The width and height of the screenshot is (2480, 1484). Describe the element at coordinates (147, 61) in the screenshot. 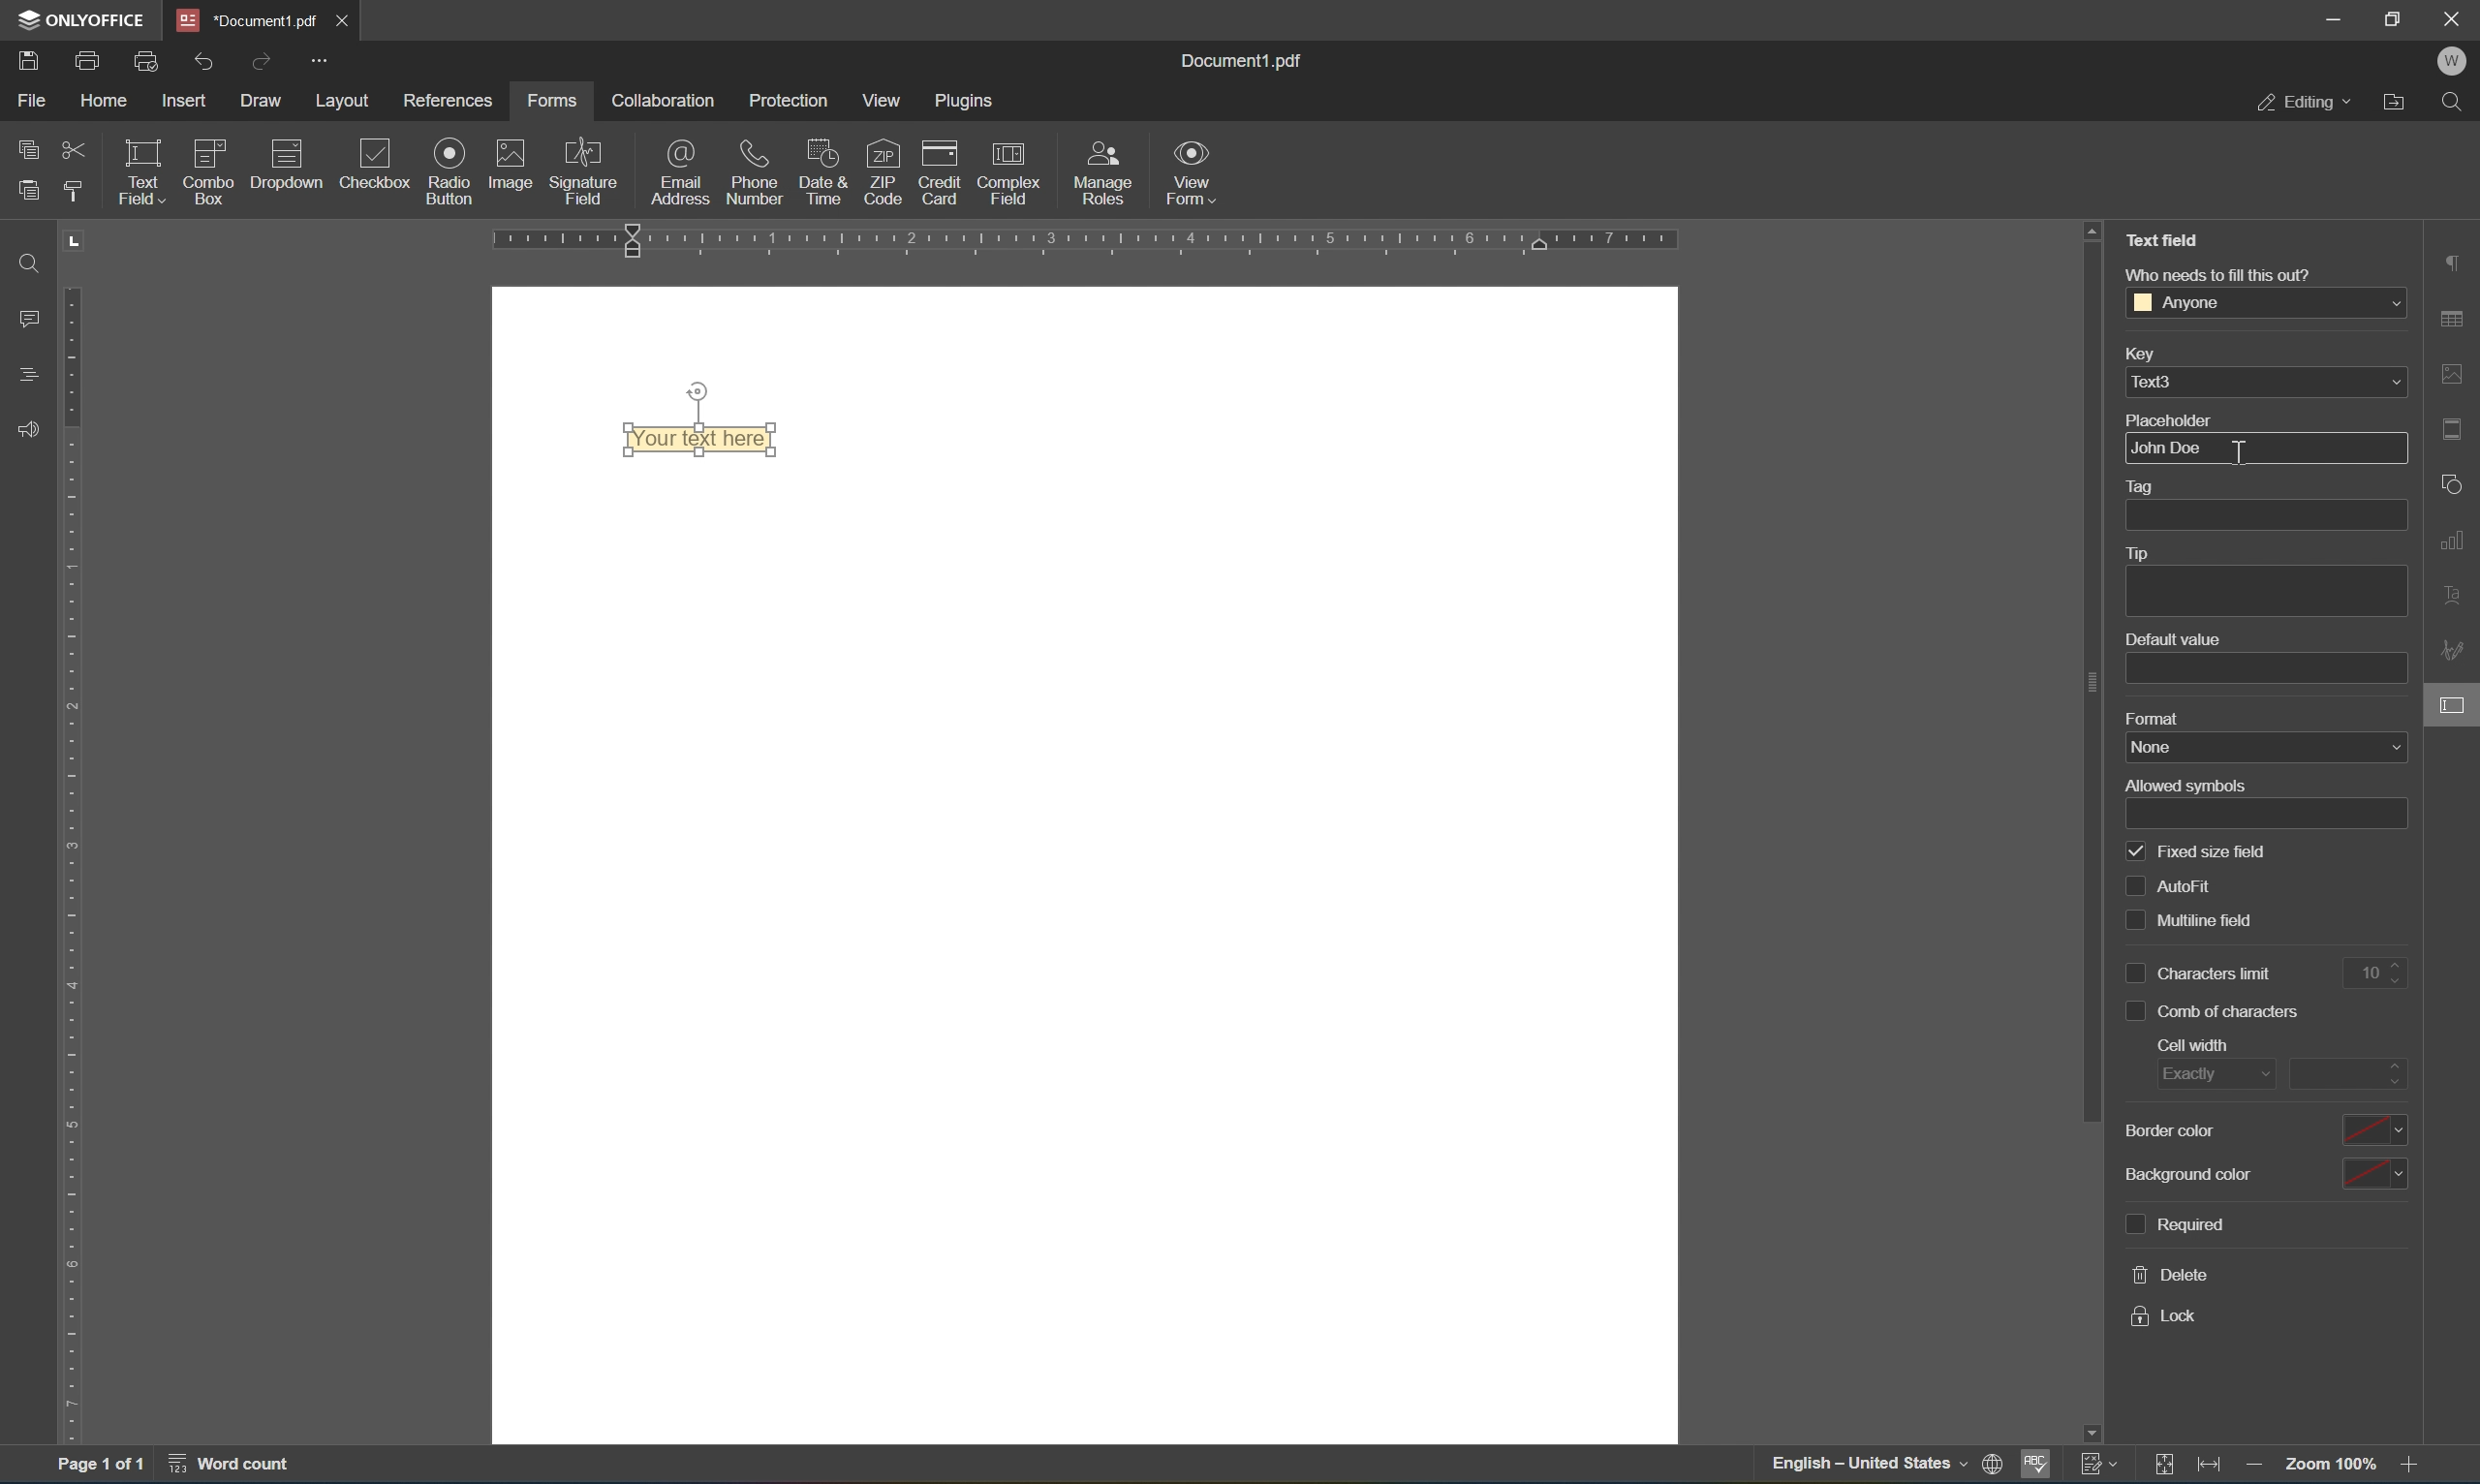

I see `quick print` at that location.